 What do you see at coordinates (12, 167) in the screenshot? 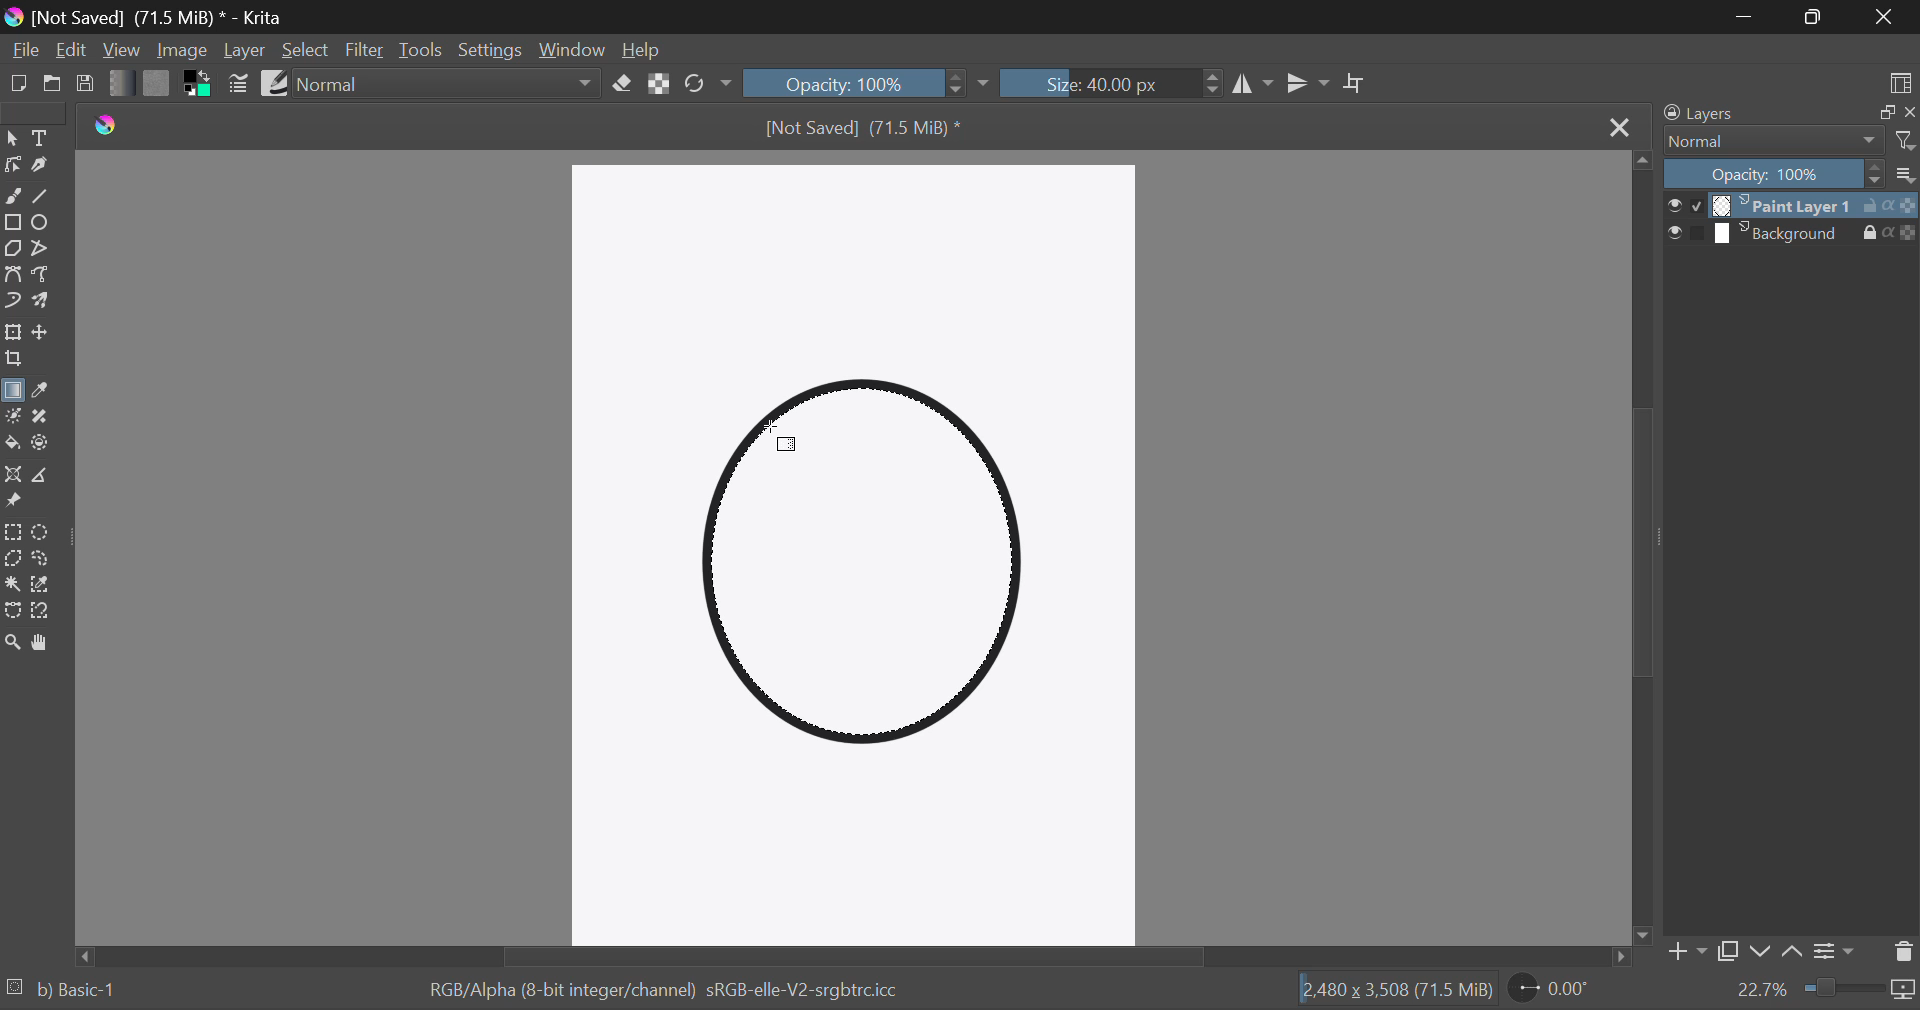
I see `Edit Shapes` at bounding box center [12, 167].